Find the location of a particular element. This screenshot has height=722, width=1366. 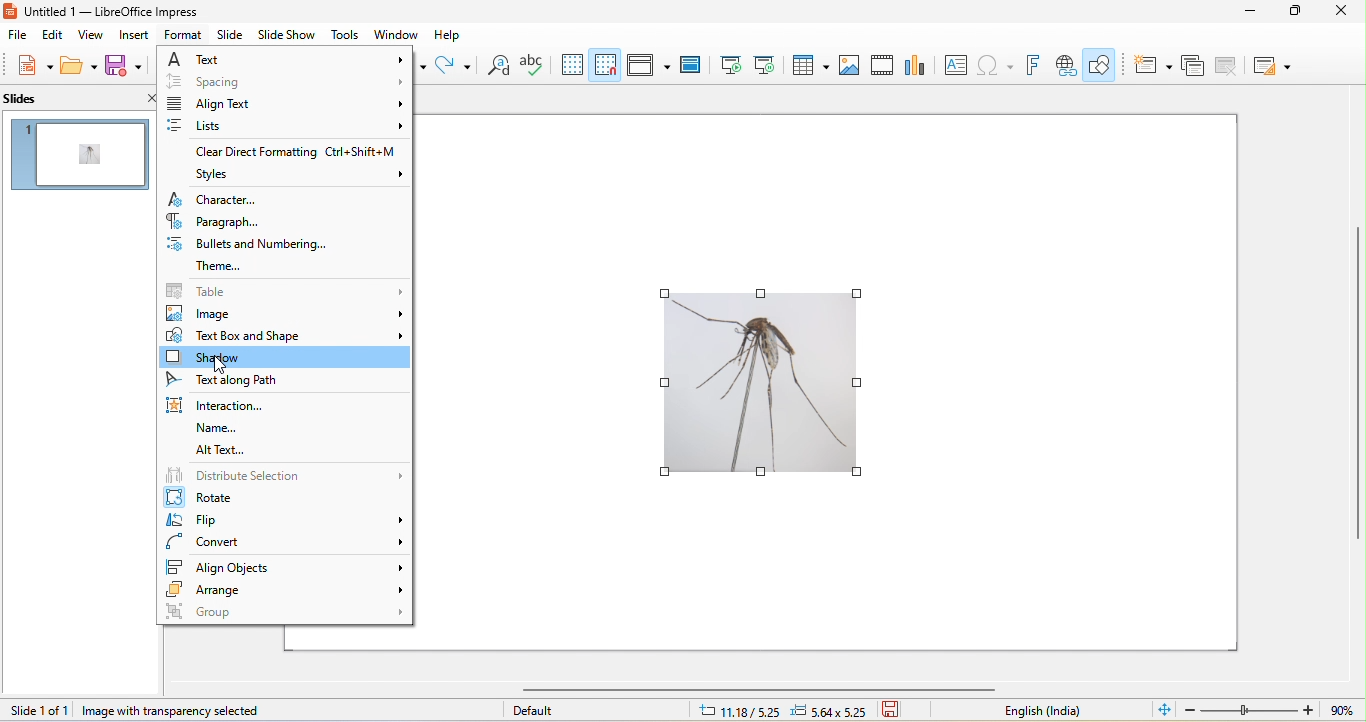

vertical scroll is located at coordinates (1357, 383).